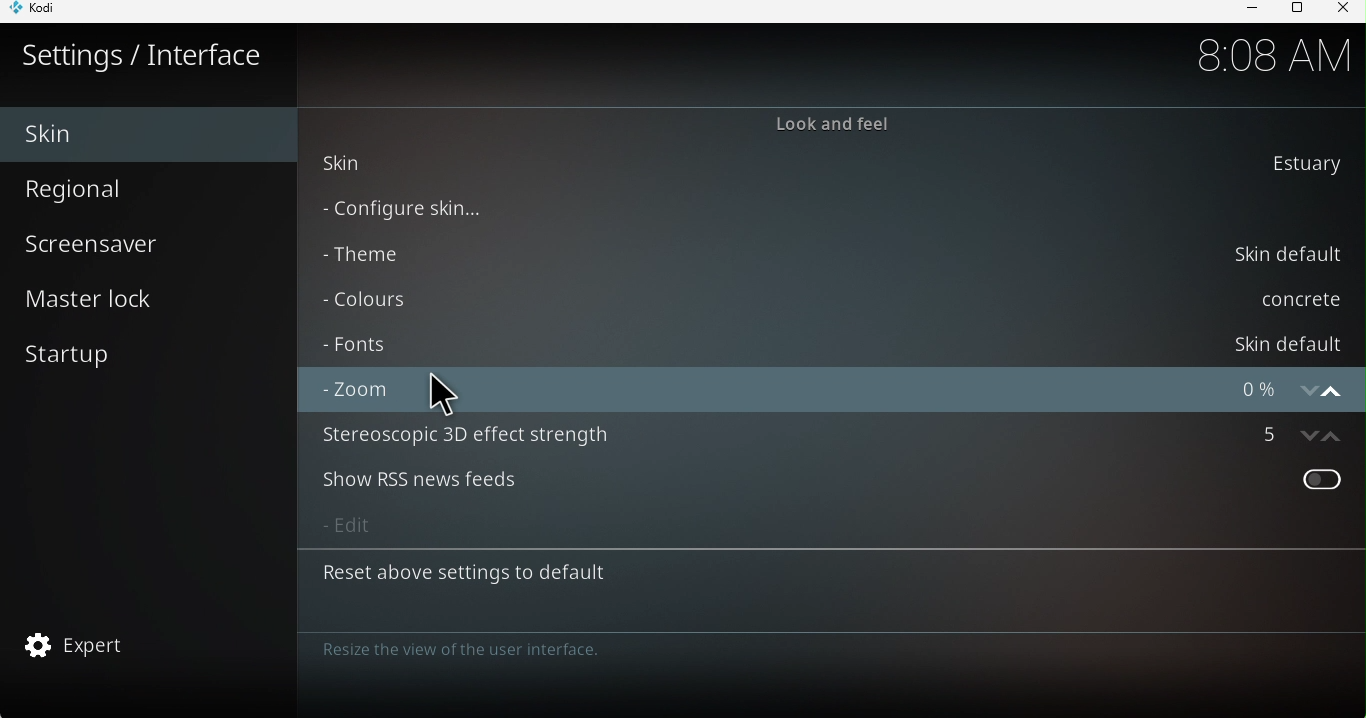 This screenshot has width=1366, height=718. I want to click on Colors, so click(832, 299).